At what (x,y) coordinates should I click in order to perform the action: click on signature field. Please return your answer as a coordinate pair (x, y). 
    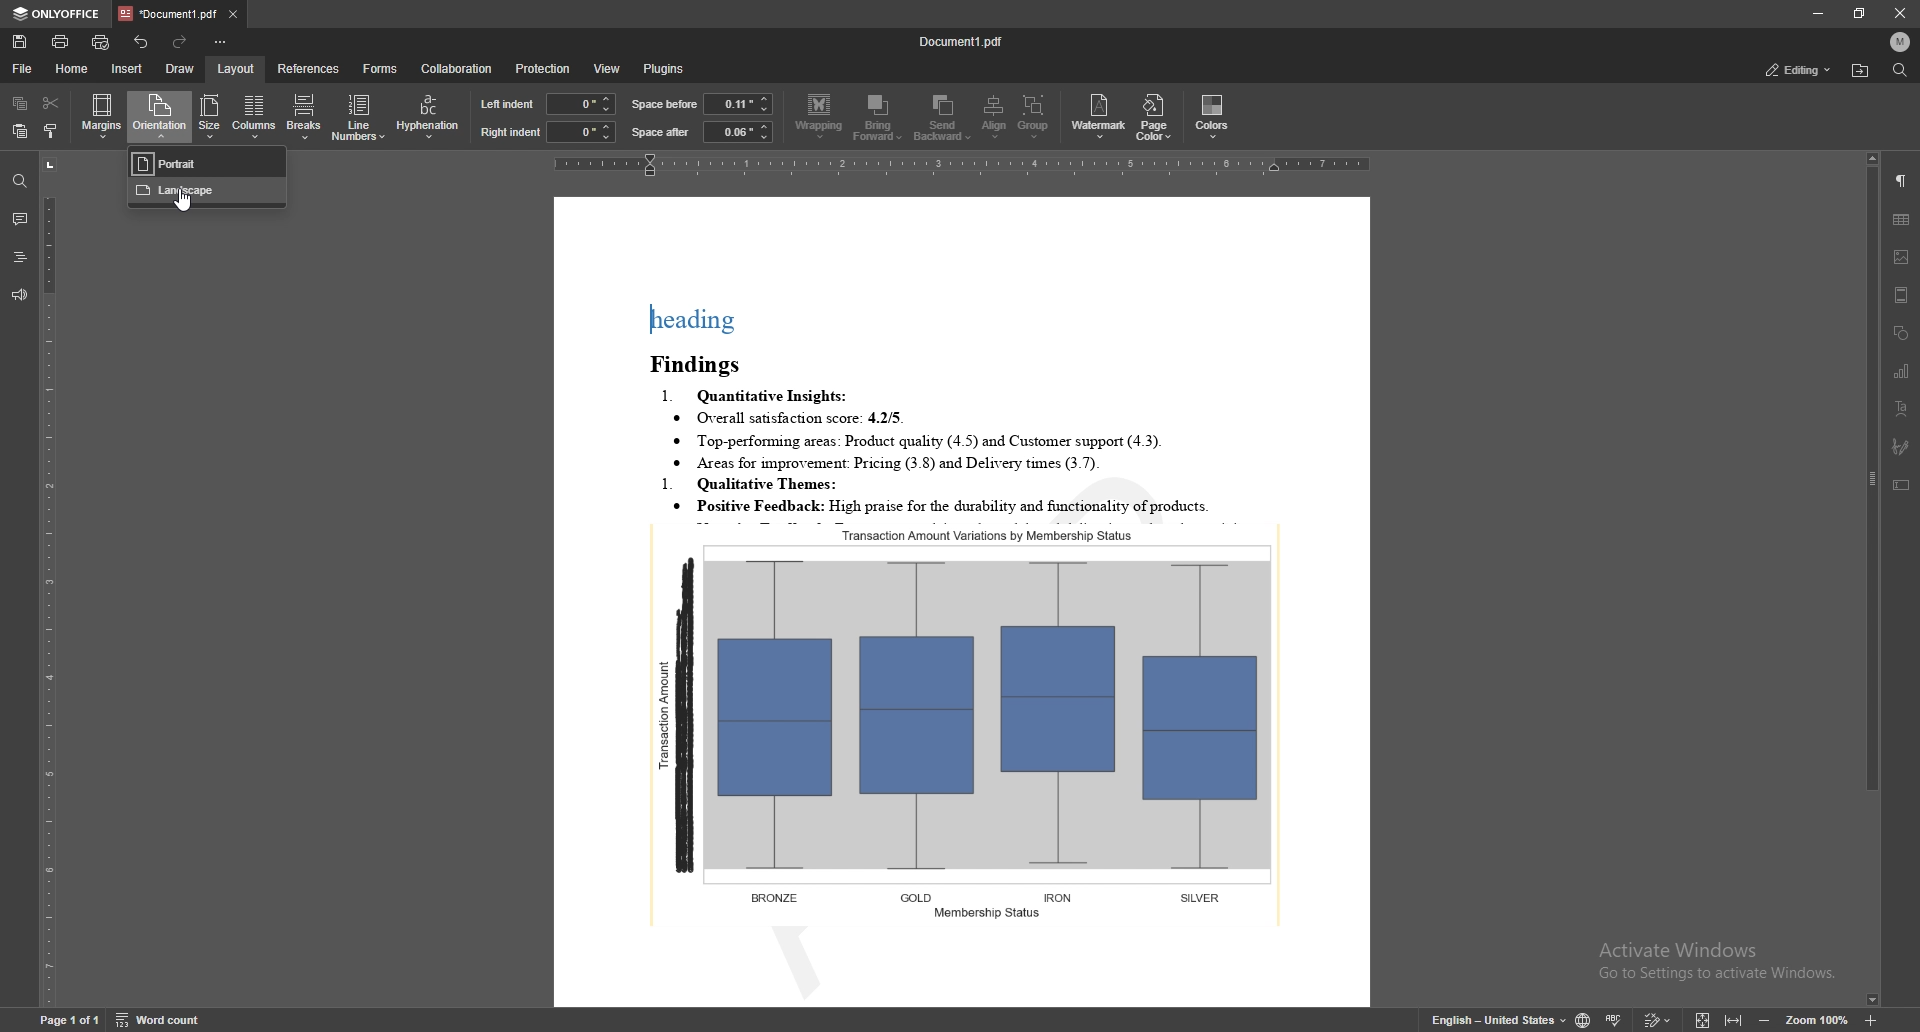
    Looking at the image, I should click on (1902, 447).